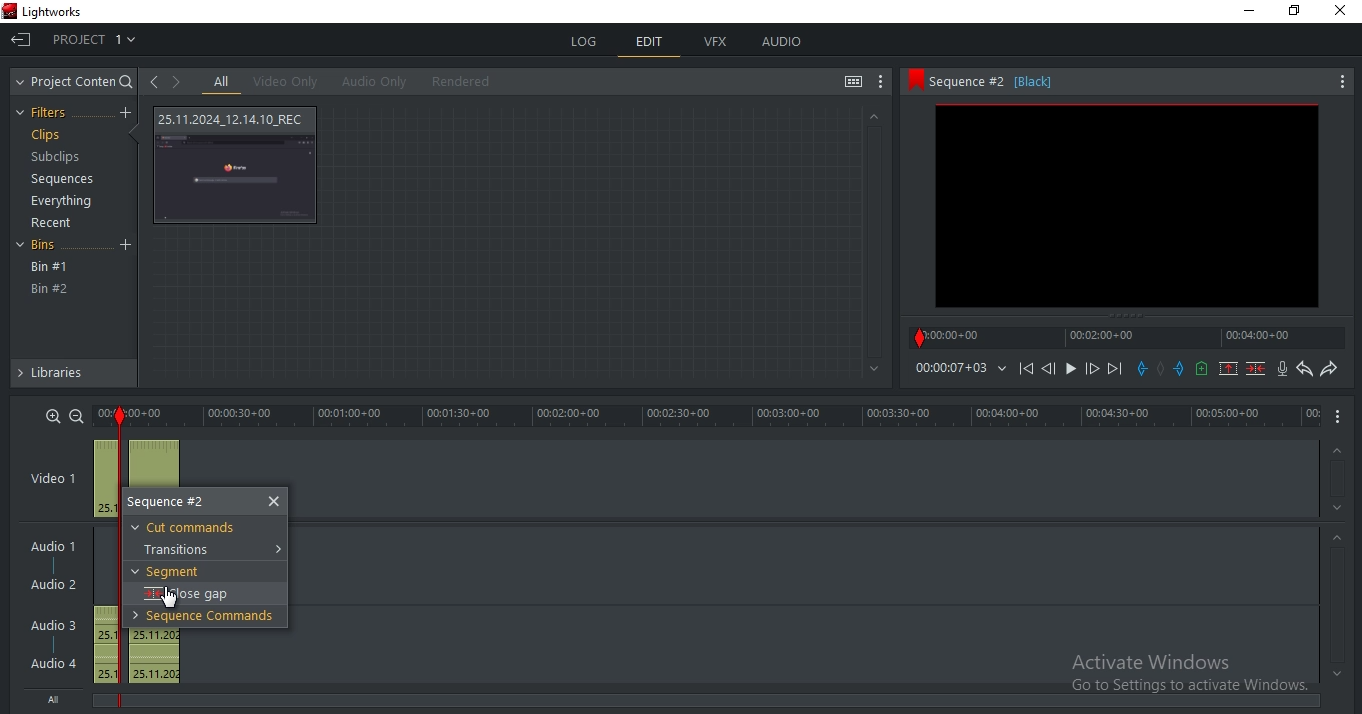  Describe the element at coordinates (1203, 369) in the screenshot. I see `add a cue` at that location.